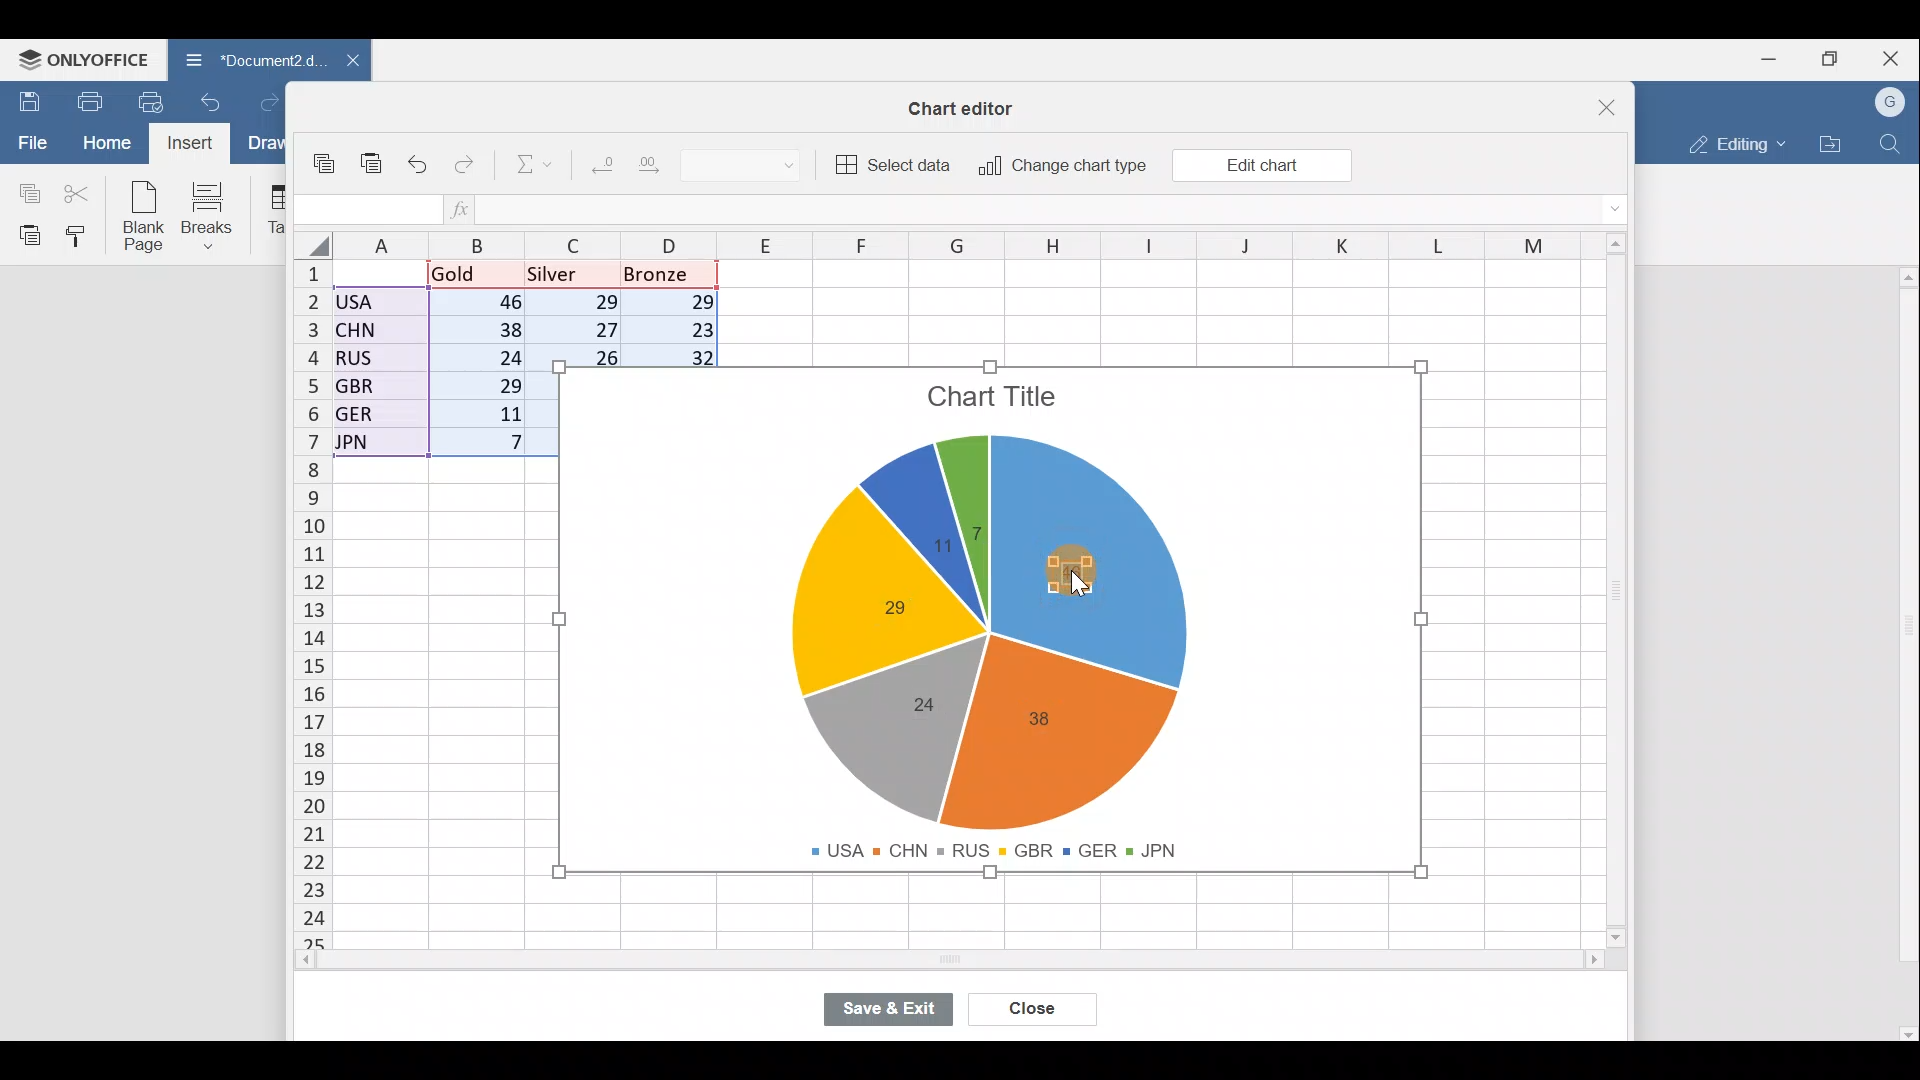 The width and height of the screenshot is (1920, 1080). What do you see at coordinates (157, 98) in the screenshot?
I see `Quick print` at bounding box center [157, 98].